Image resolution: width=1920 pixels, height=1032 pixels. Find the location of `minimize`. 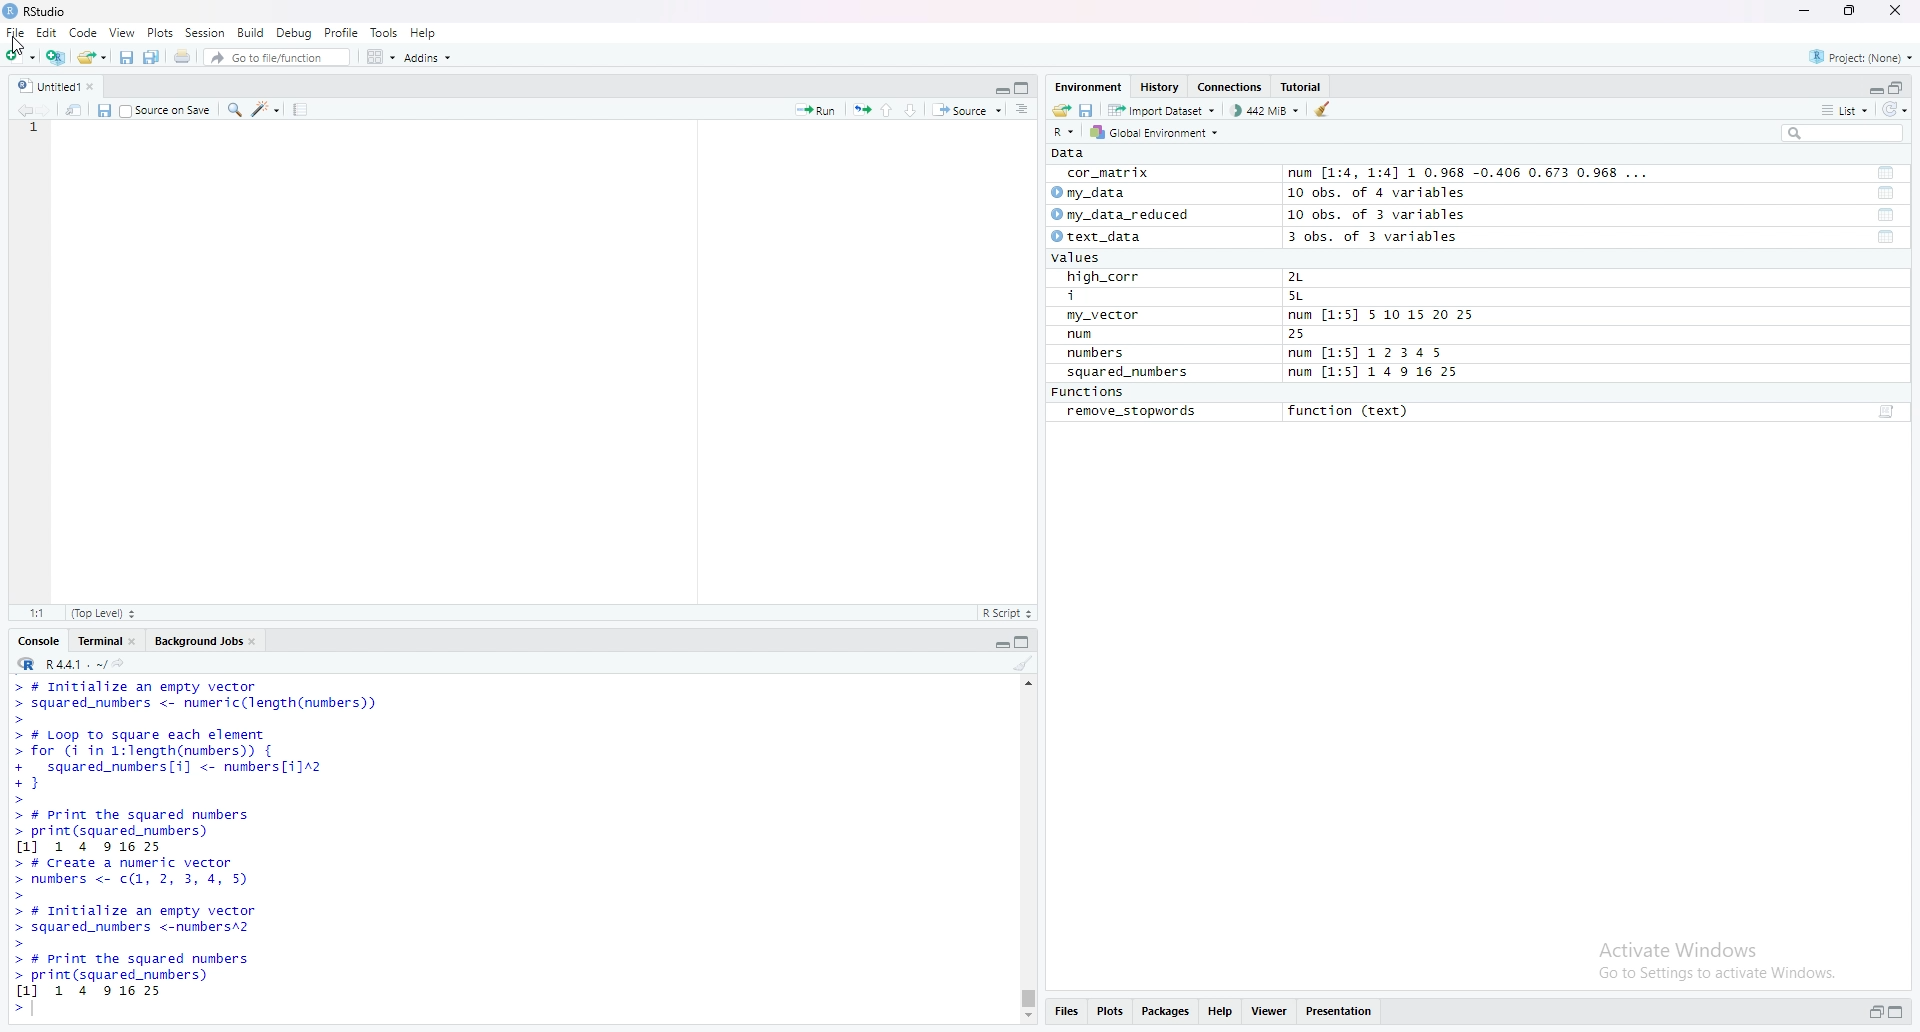

minimize is located at coordinates (1871, 1014).